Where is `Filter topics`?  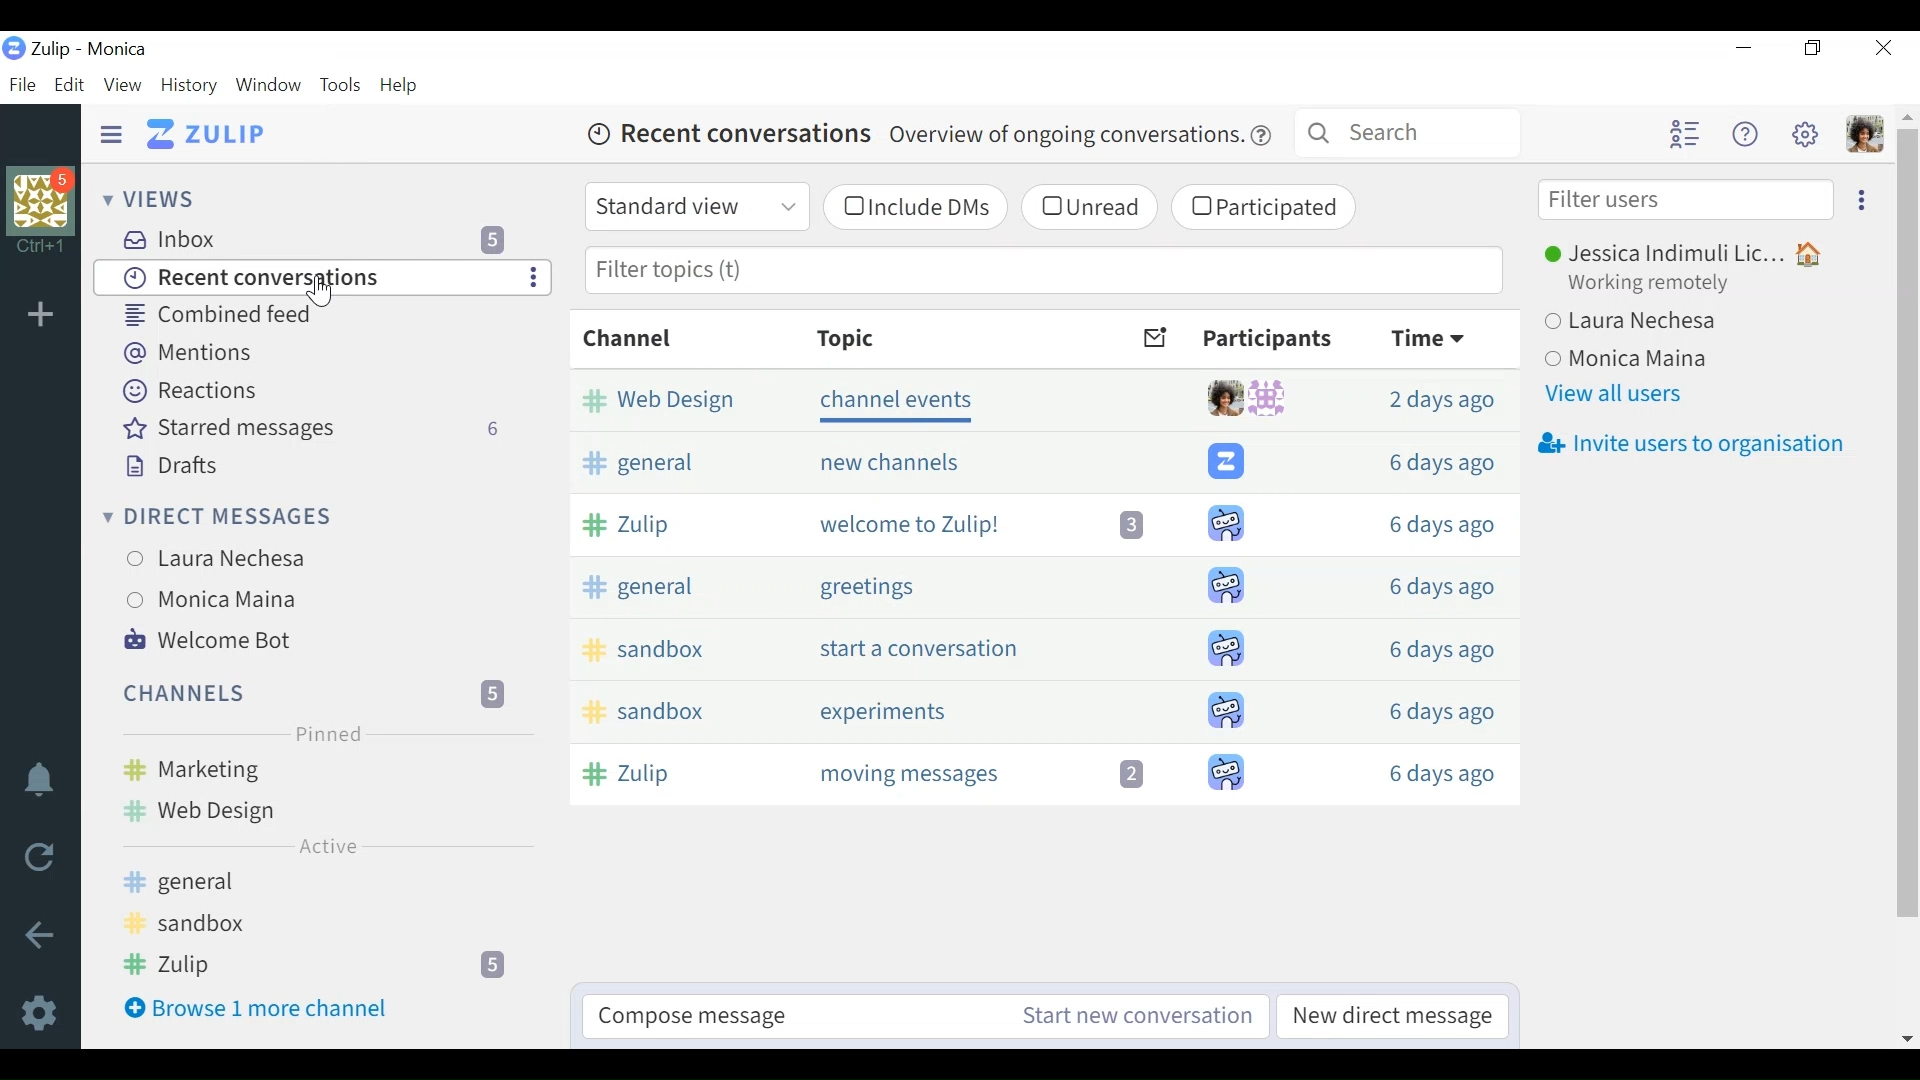 Filter topics is located at coordinates (1043, 272).